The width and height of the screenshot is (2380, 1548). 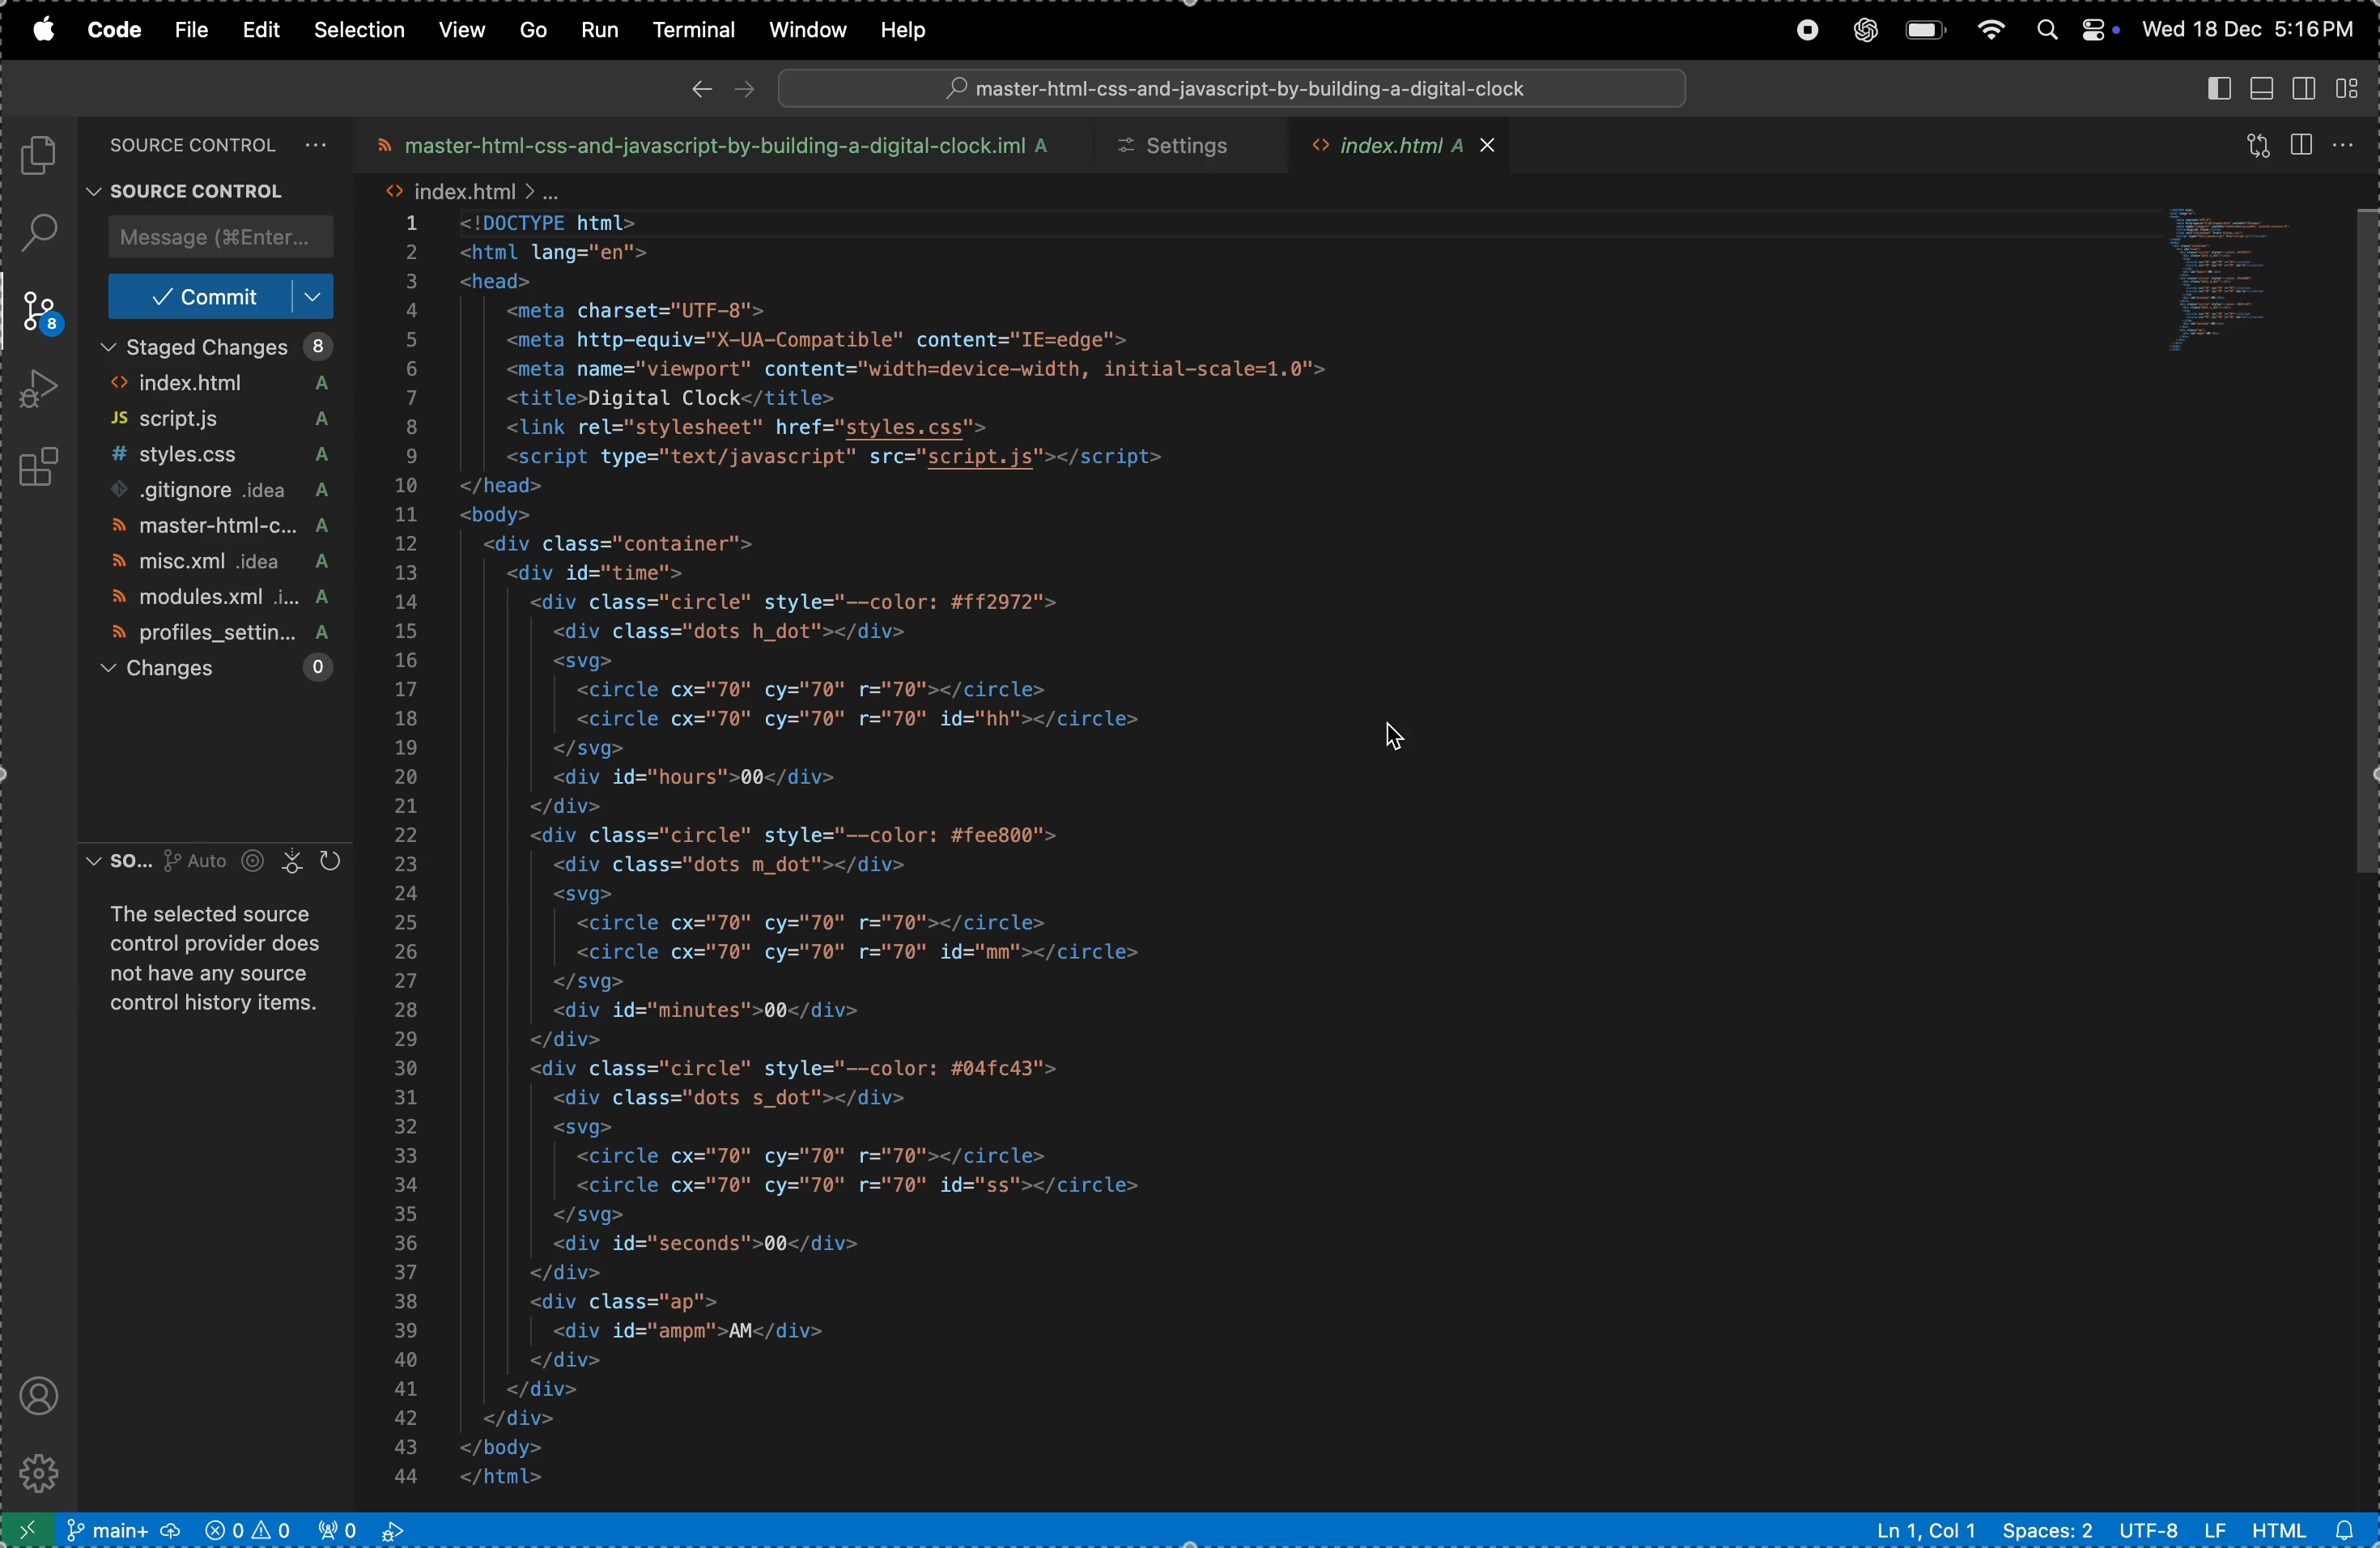 What do you see at coordinates (36, 314) in the screenshot?
I see `source control` at bounding box center [36, 314].